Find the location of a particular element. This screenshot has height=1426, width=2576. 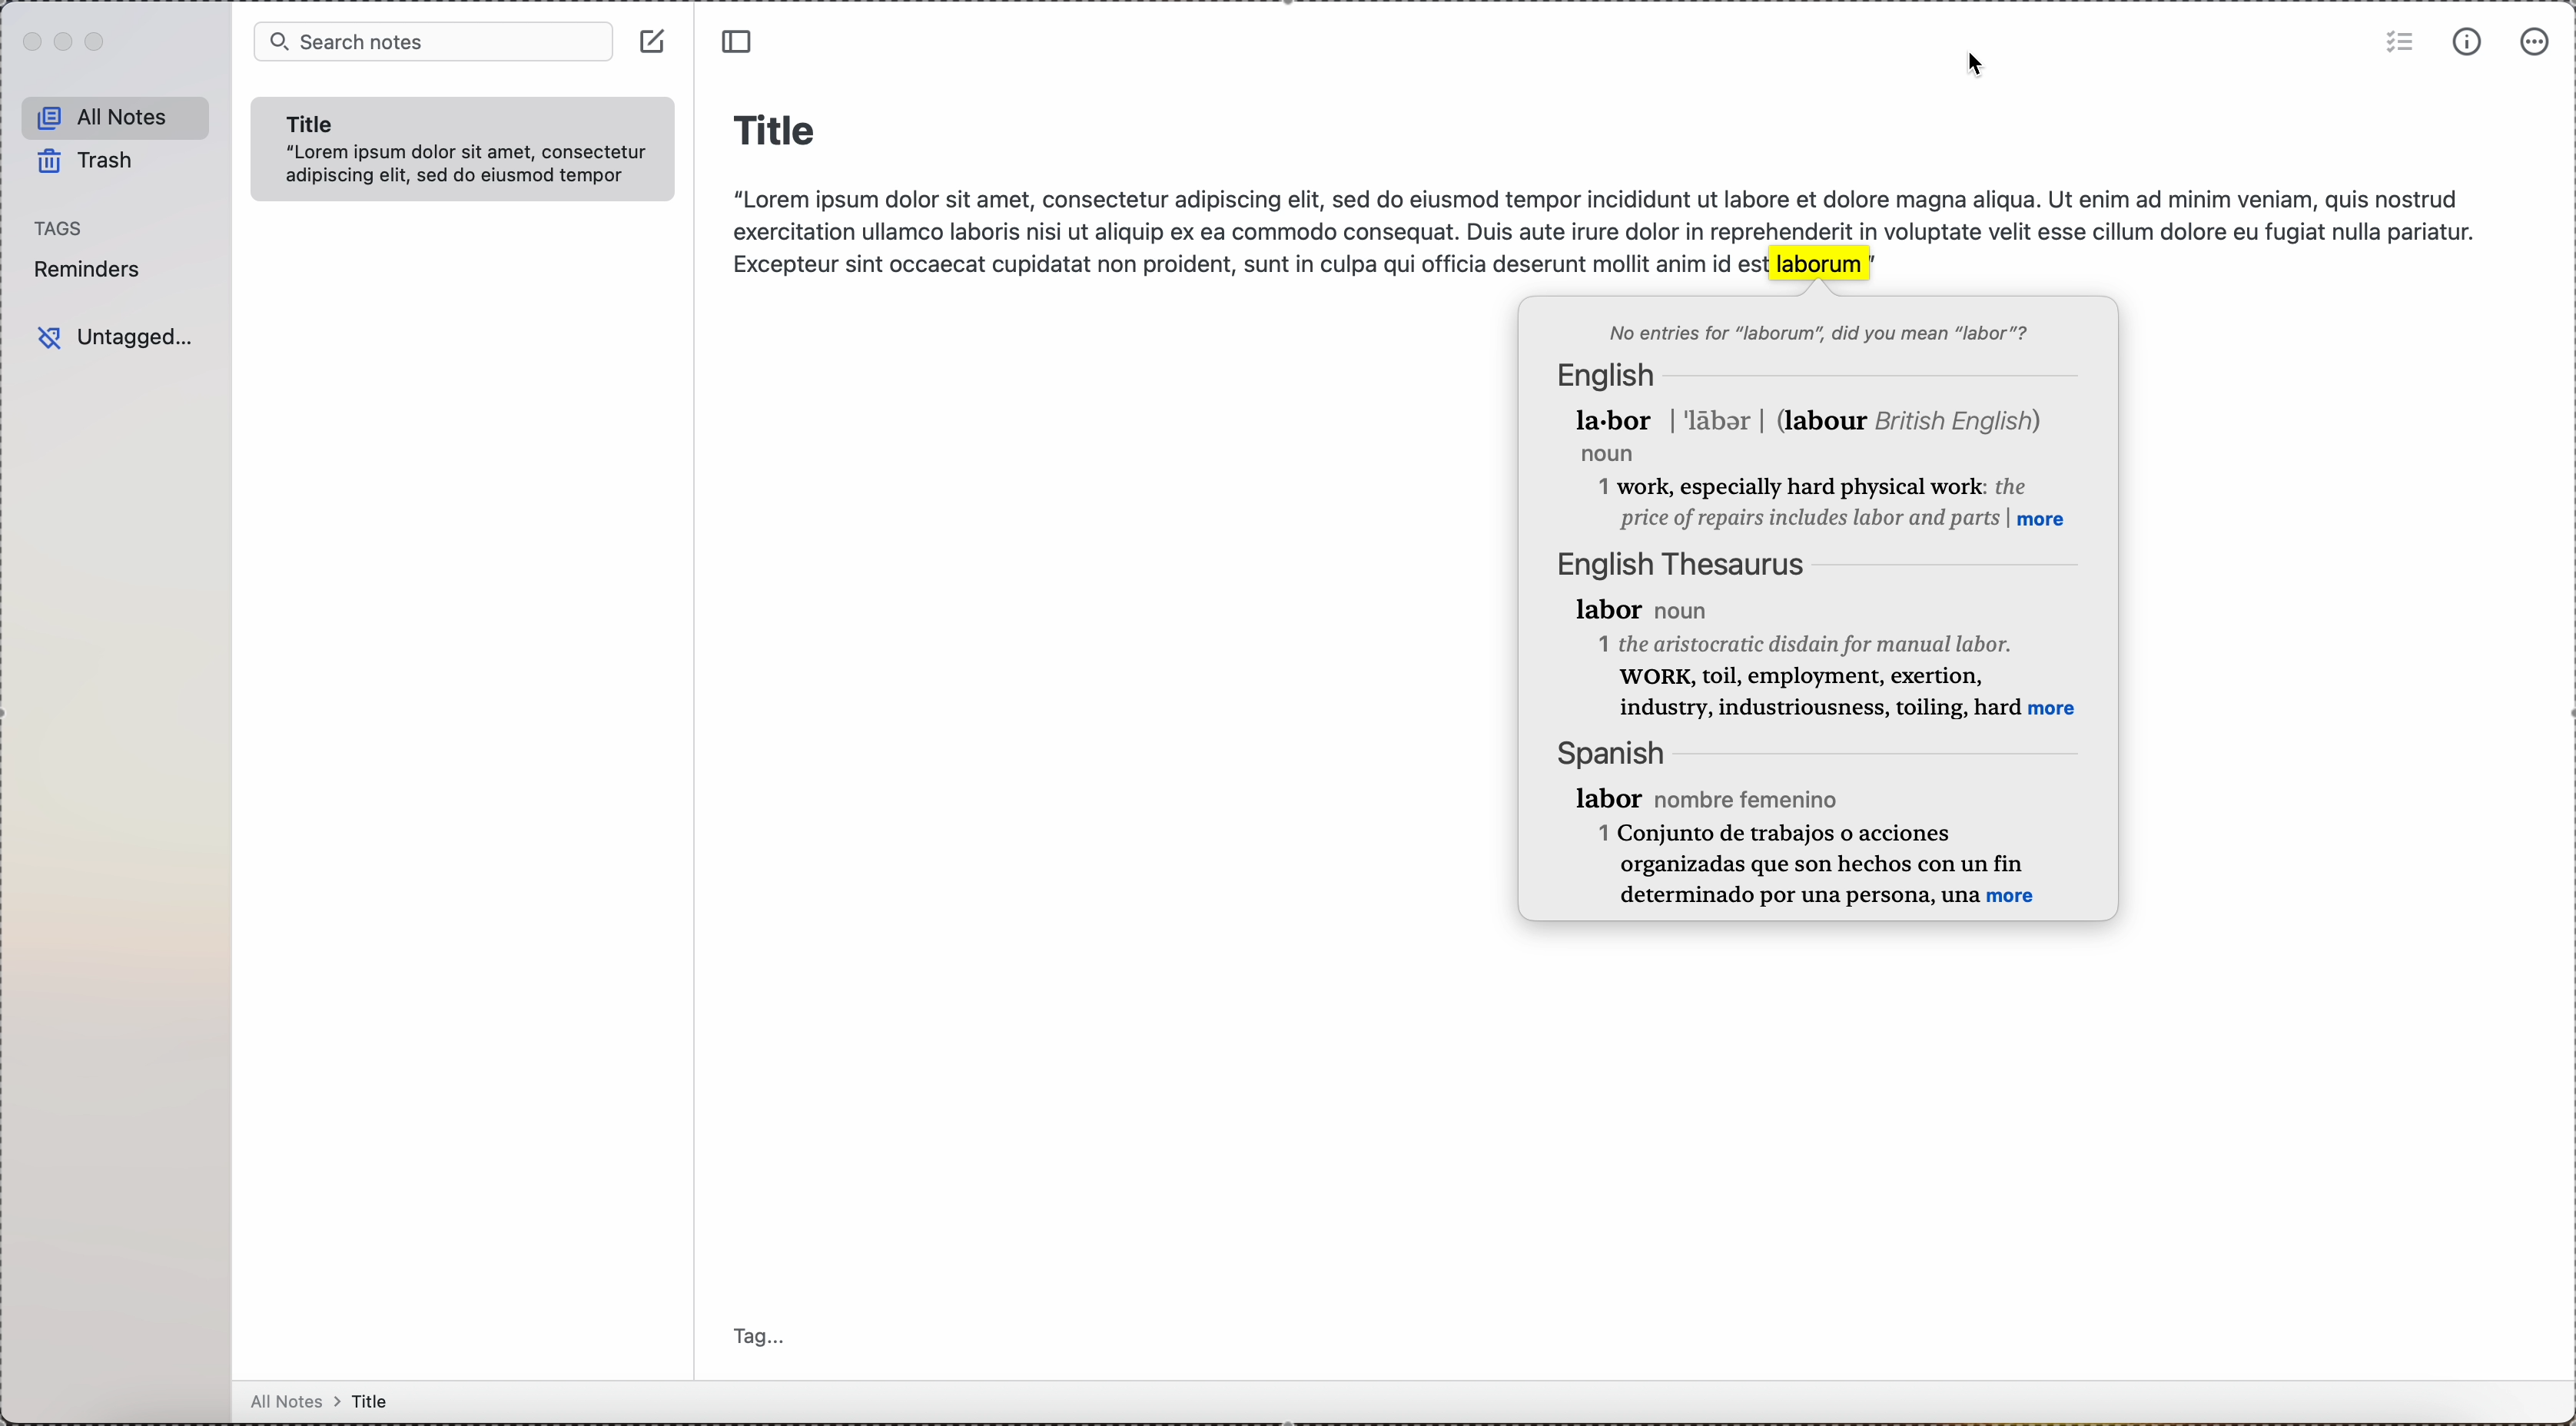

look up word is located at coordinates (1819, 262).